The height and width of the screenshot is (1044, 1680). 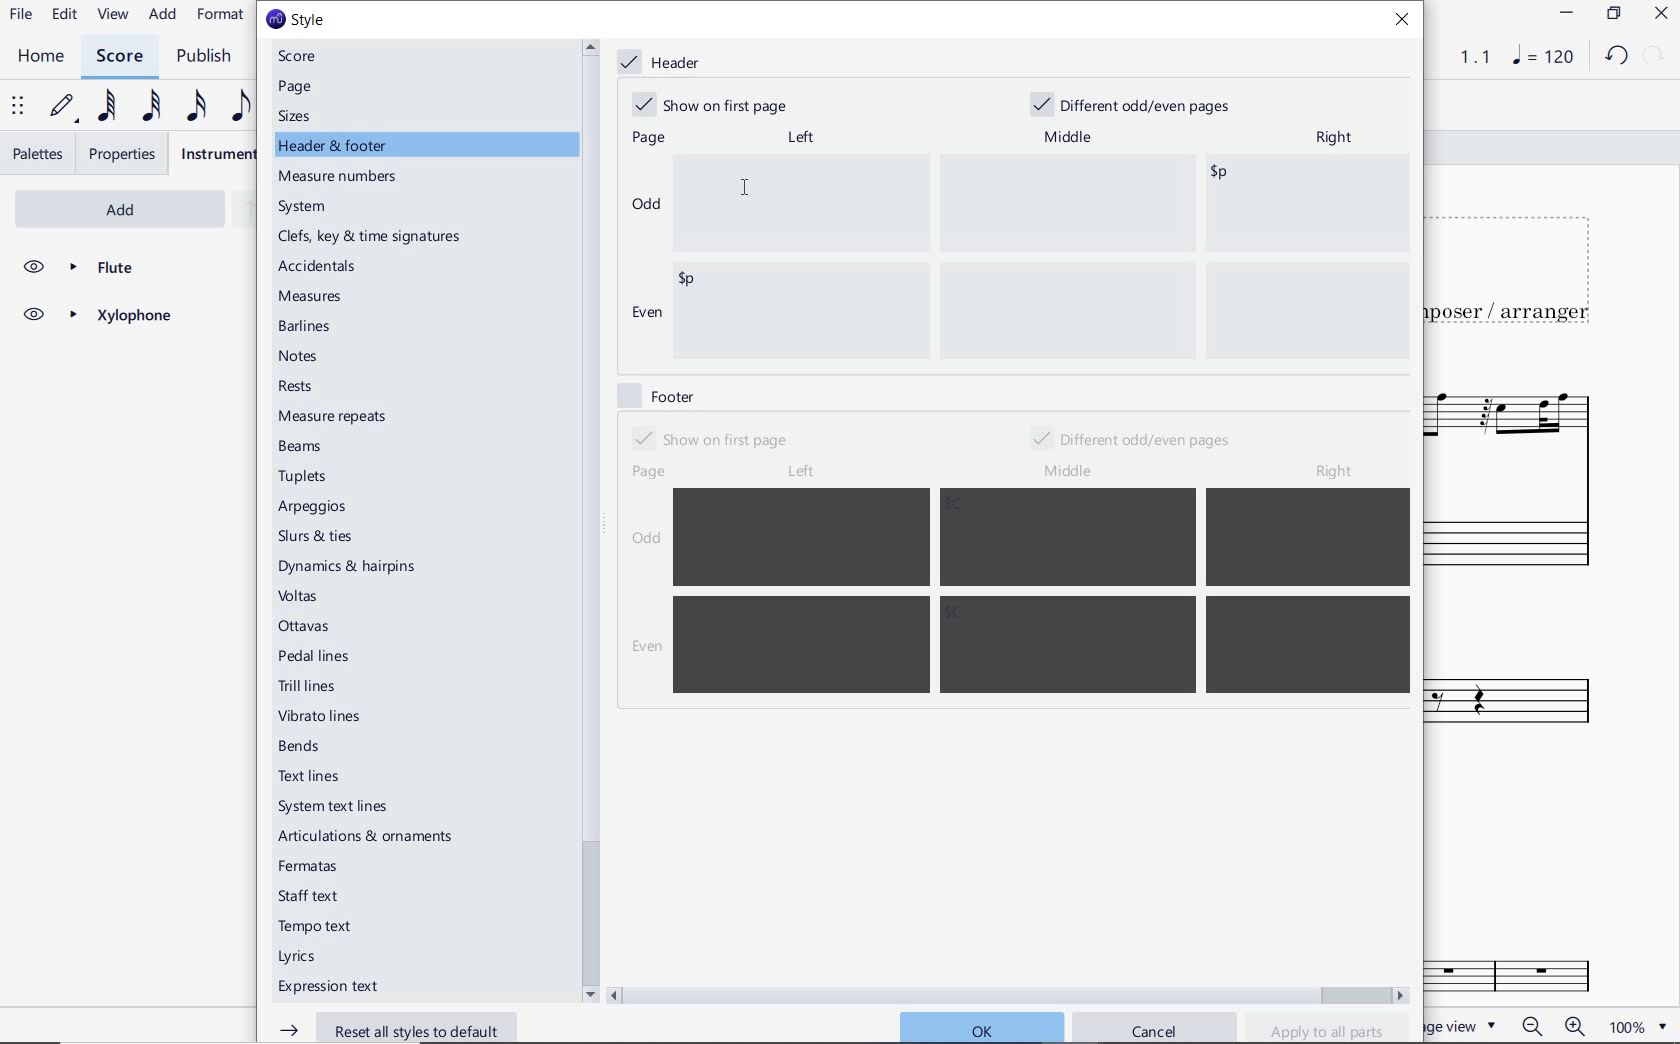 What do you see at coordinates (1328, 1030) in the screenshot?
I see `apply to all parts` at bounding box center [1328, 1030].